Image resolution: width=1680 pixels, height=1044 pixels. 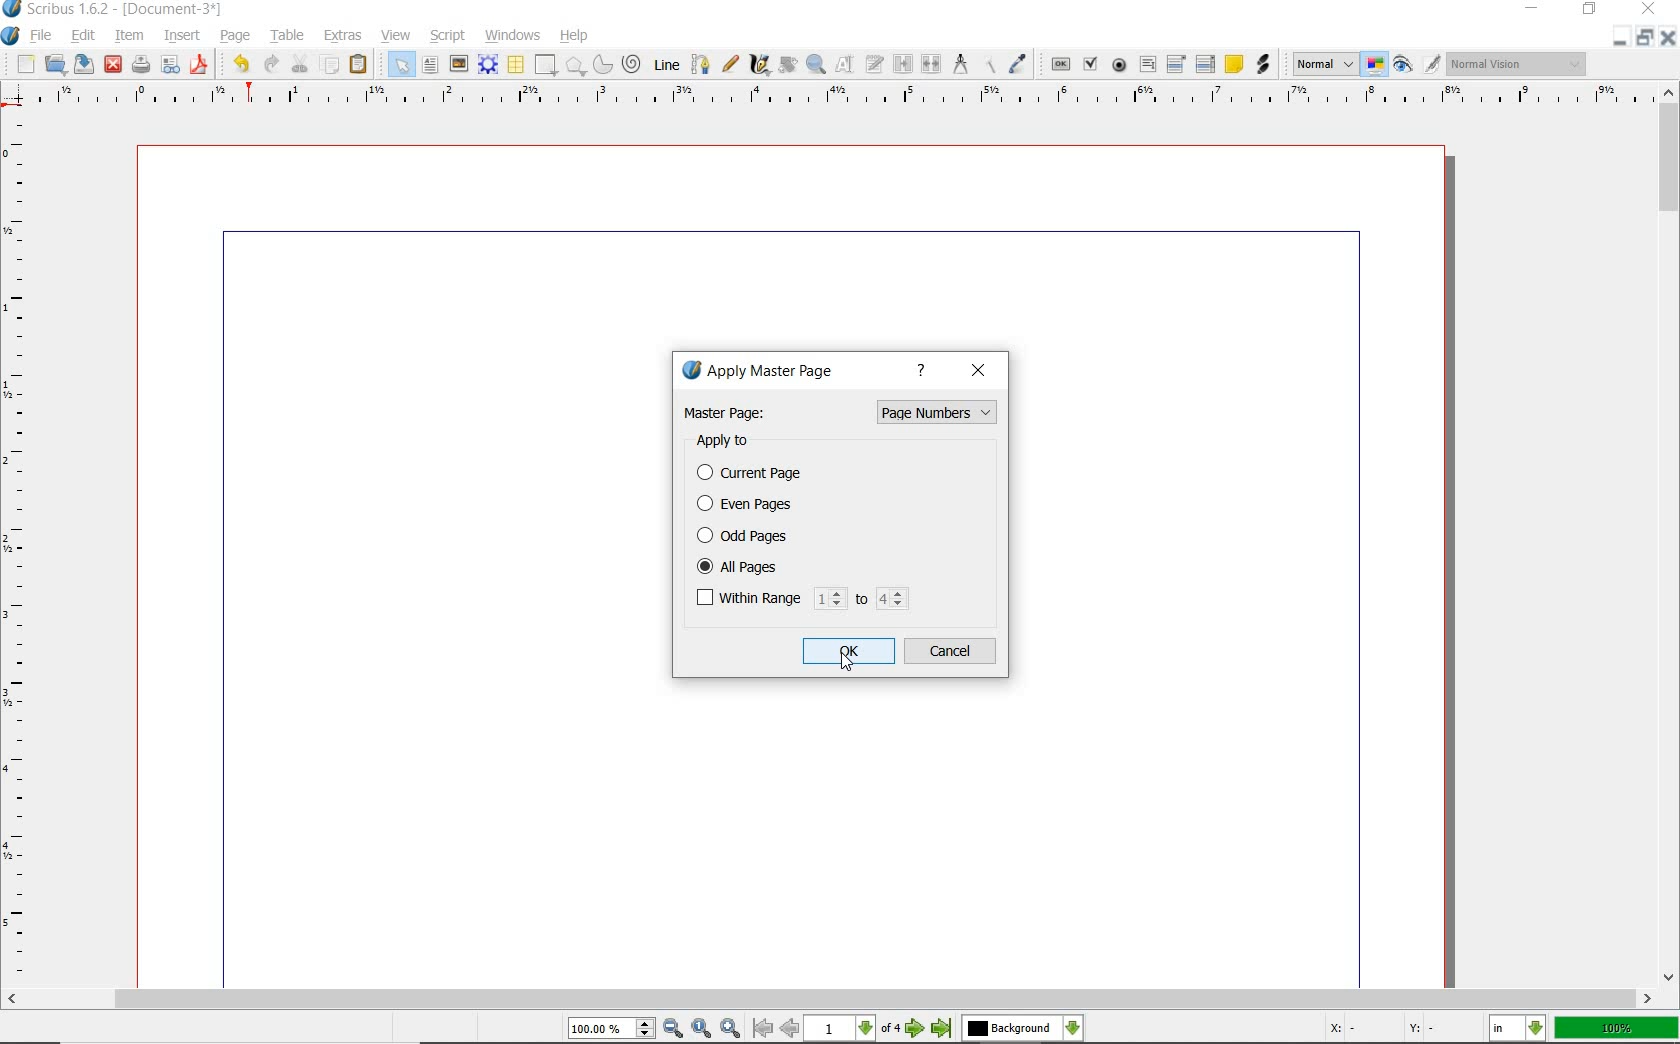 What do you see at coordinates (515, 64) in the screenshot?
I see `table` at bounding box center [515, 64].